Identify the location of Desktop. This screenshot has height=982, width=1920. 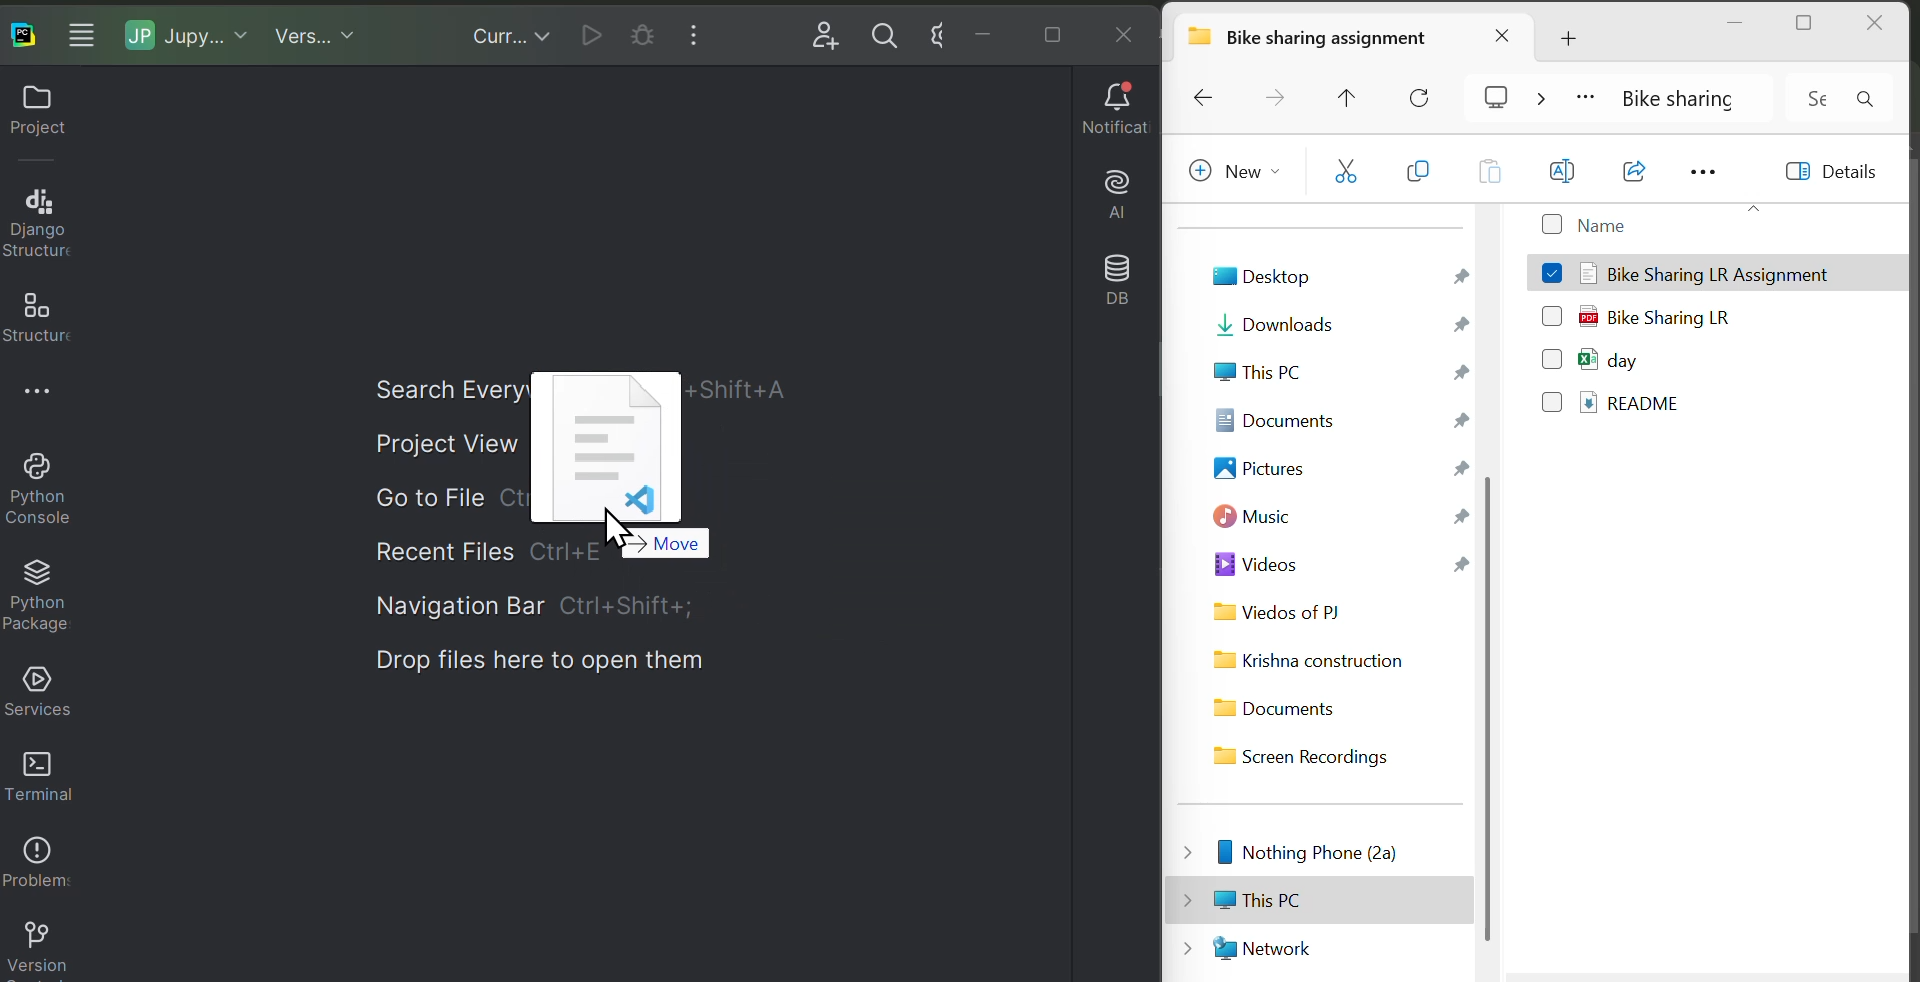
(1336, 276).